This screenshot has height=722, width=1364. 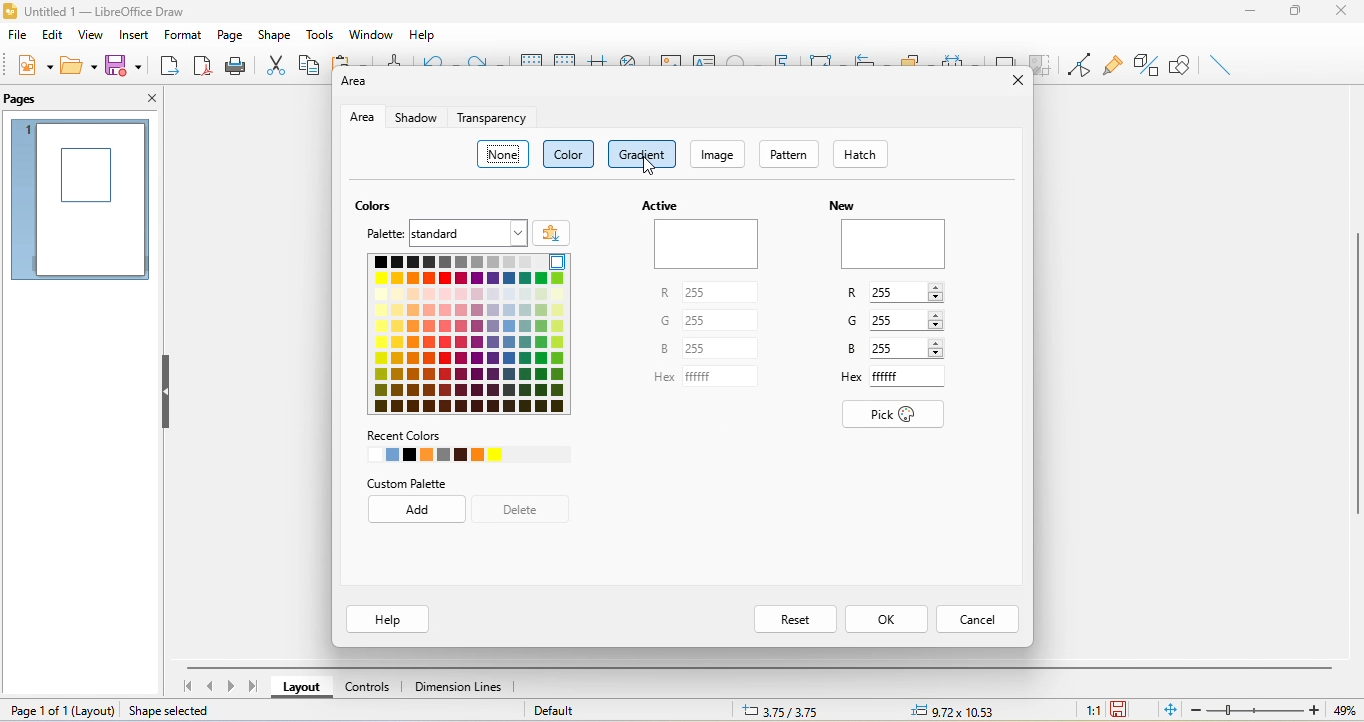 I want to click on last page, so click(x=254, y=687).